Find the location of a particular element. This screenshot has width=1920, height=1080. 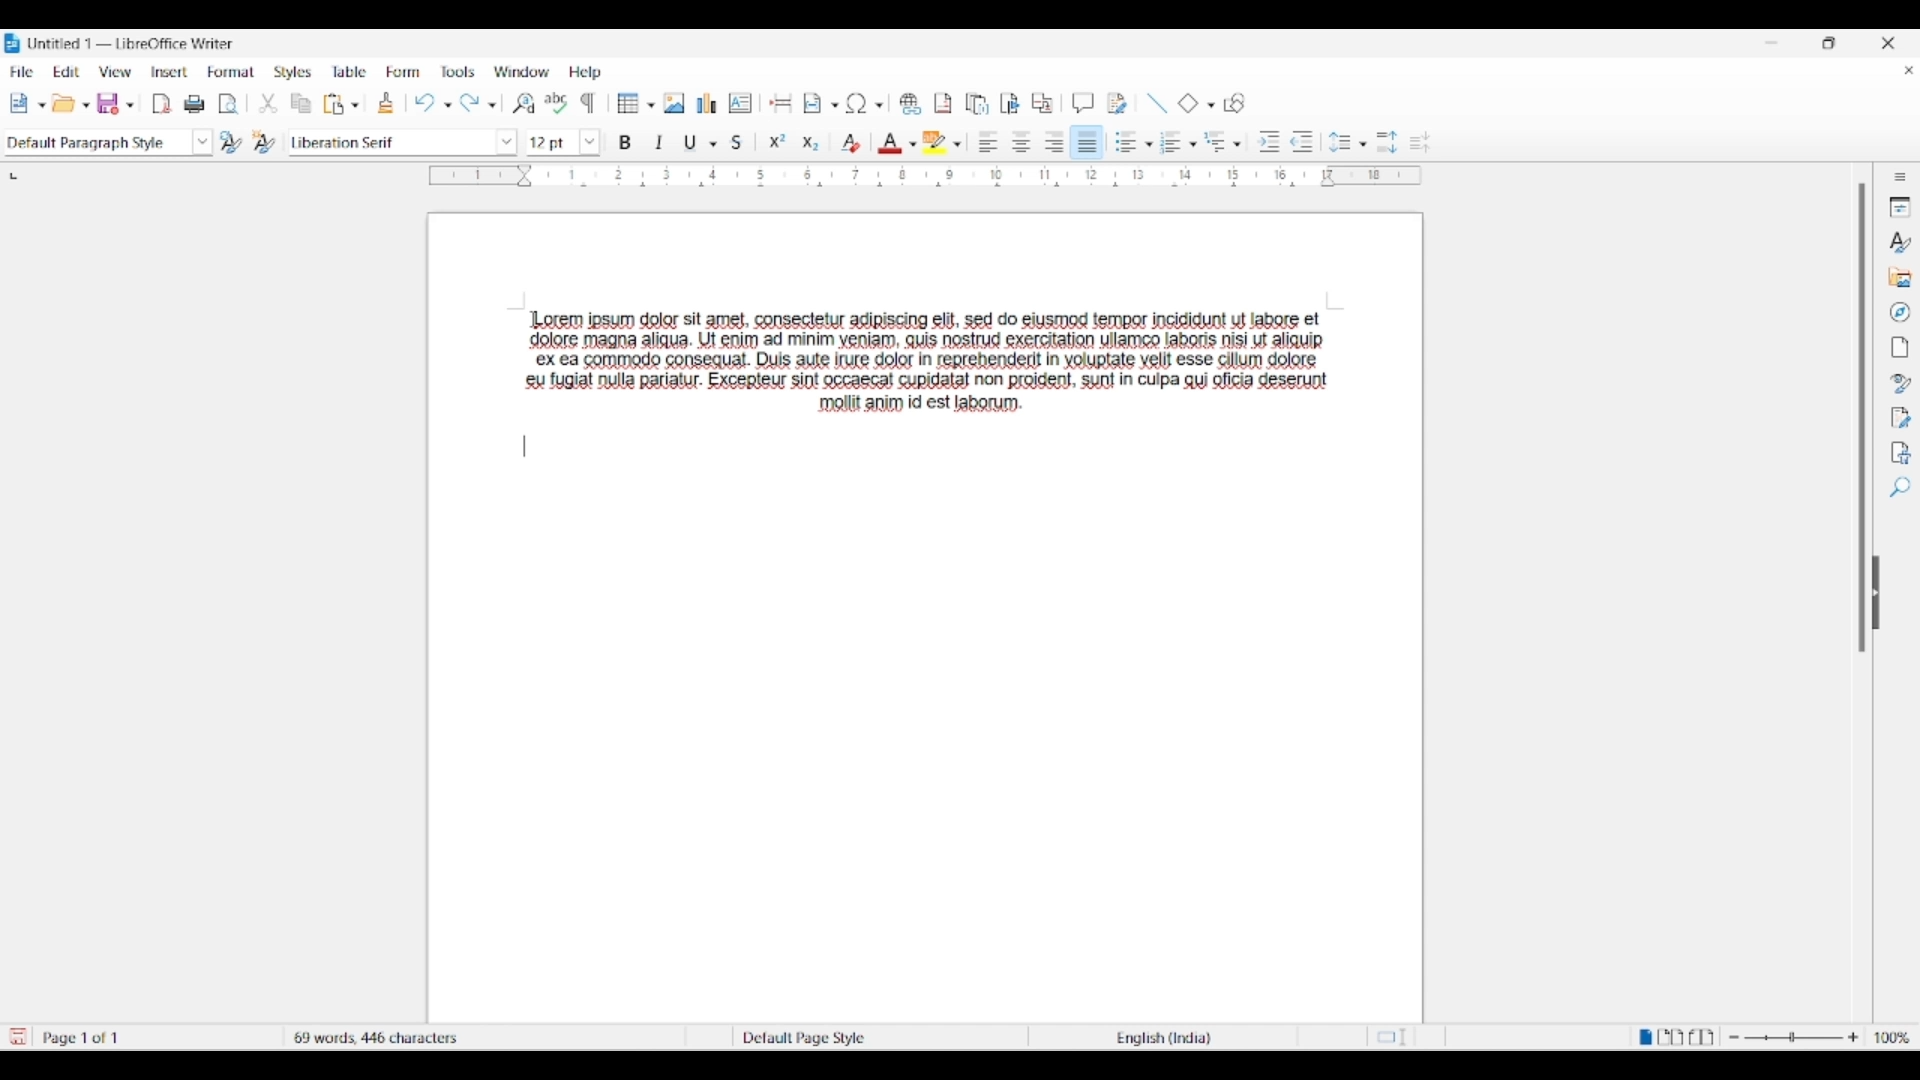

Slider to Zoom in/out is located at coordinates (1794, 1036).